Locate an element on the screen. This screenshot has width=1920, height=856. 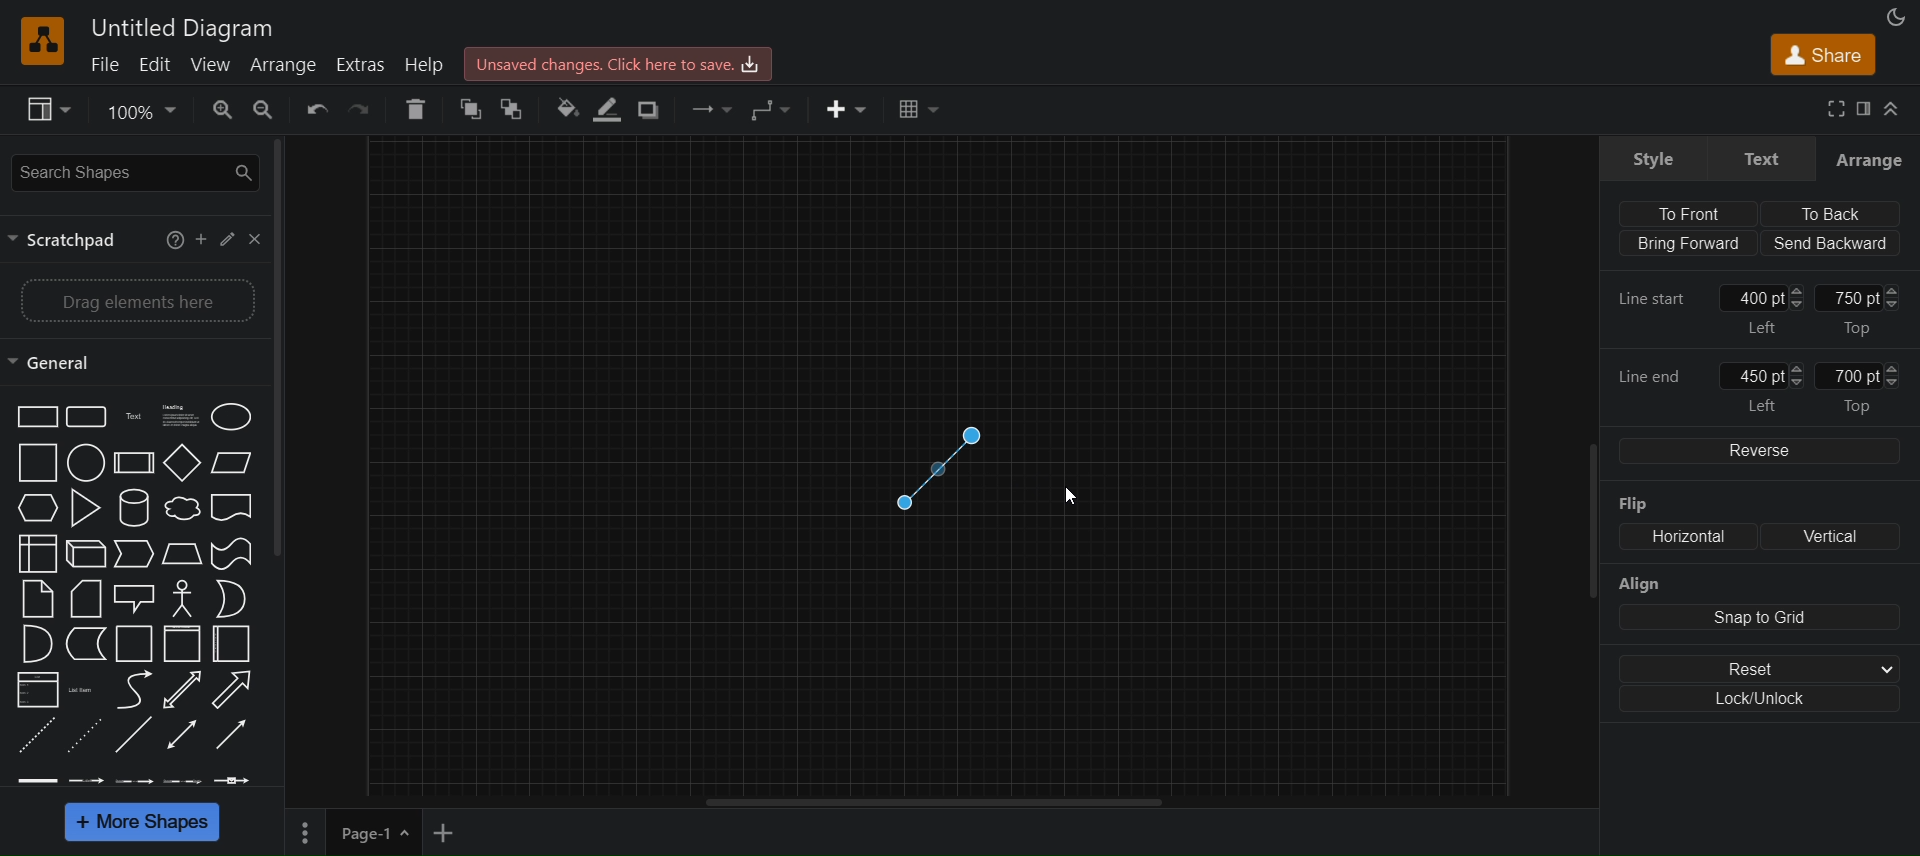
Untitled Diagram is located at coordinates (183, 28).